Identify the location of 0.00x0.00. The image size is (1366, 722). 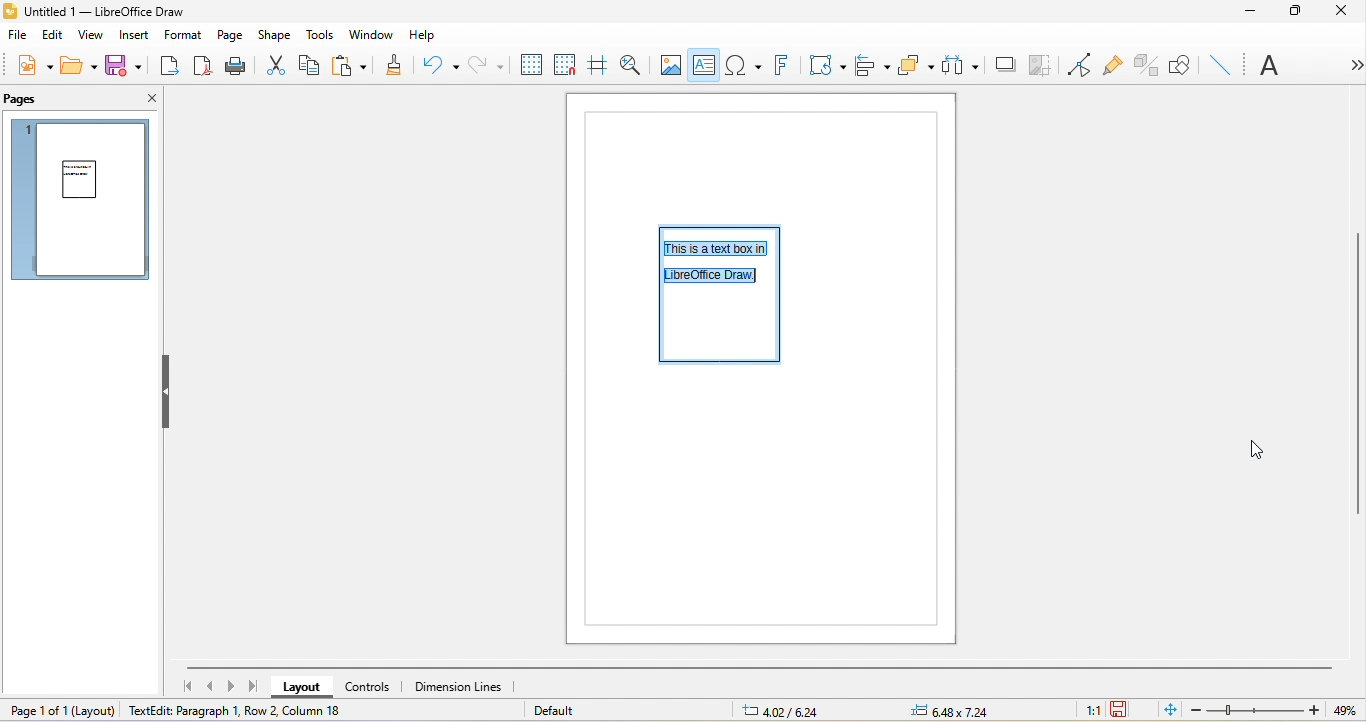
(961, 711).